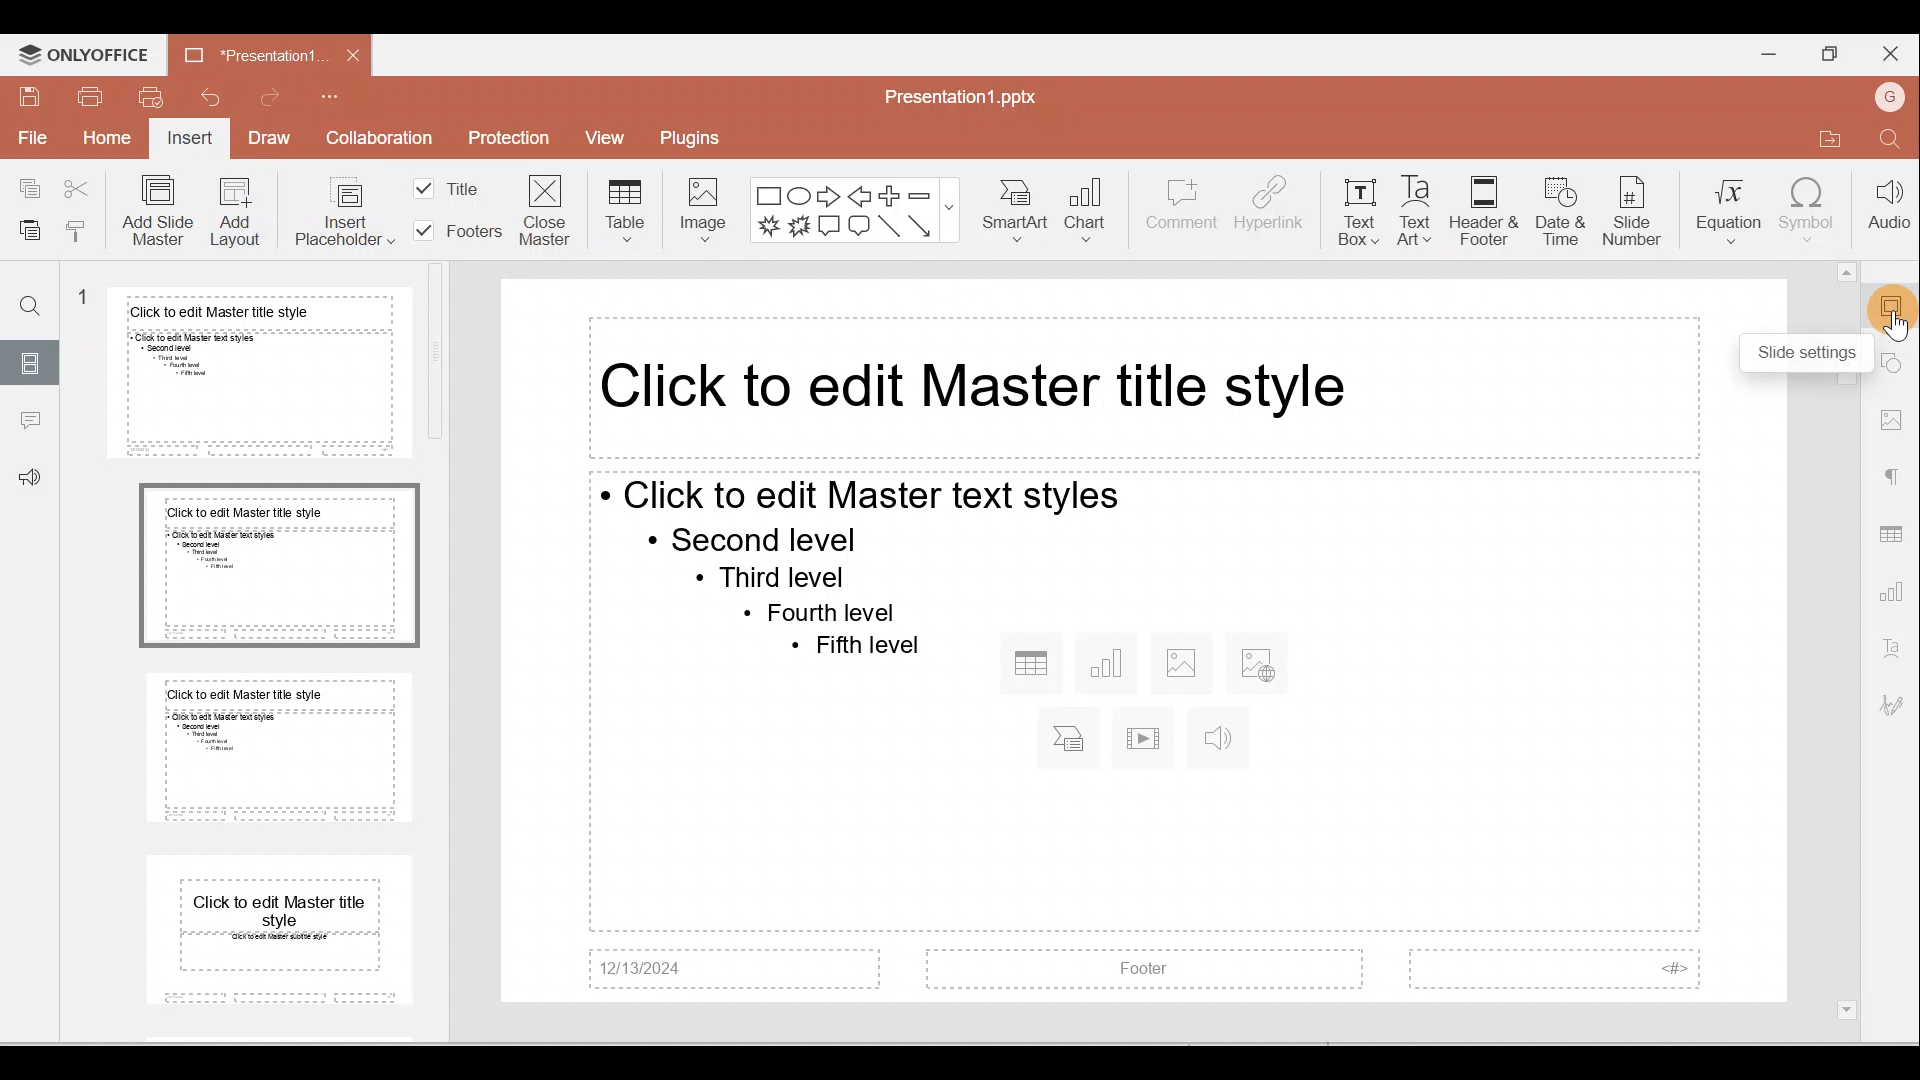 This screenshot has height=1080, width=1920. I want to click on Cursor, so click(1896, 328).